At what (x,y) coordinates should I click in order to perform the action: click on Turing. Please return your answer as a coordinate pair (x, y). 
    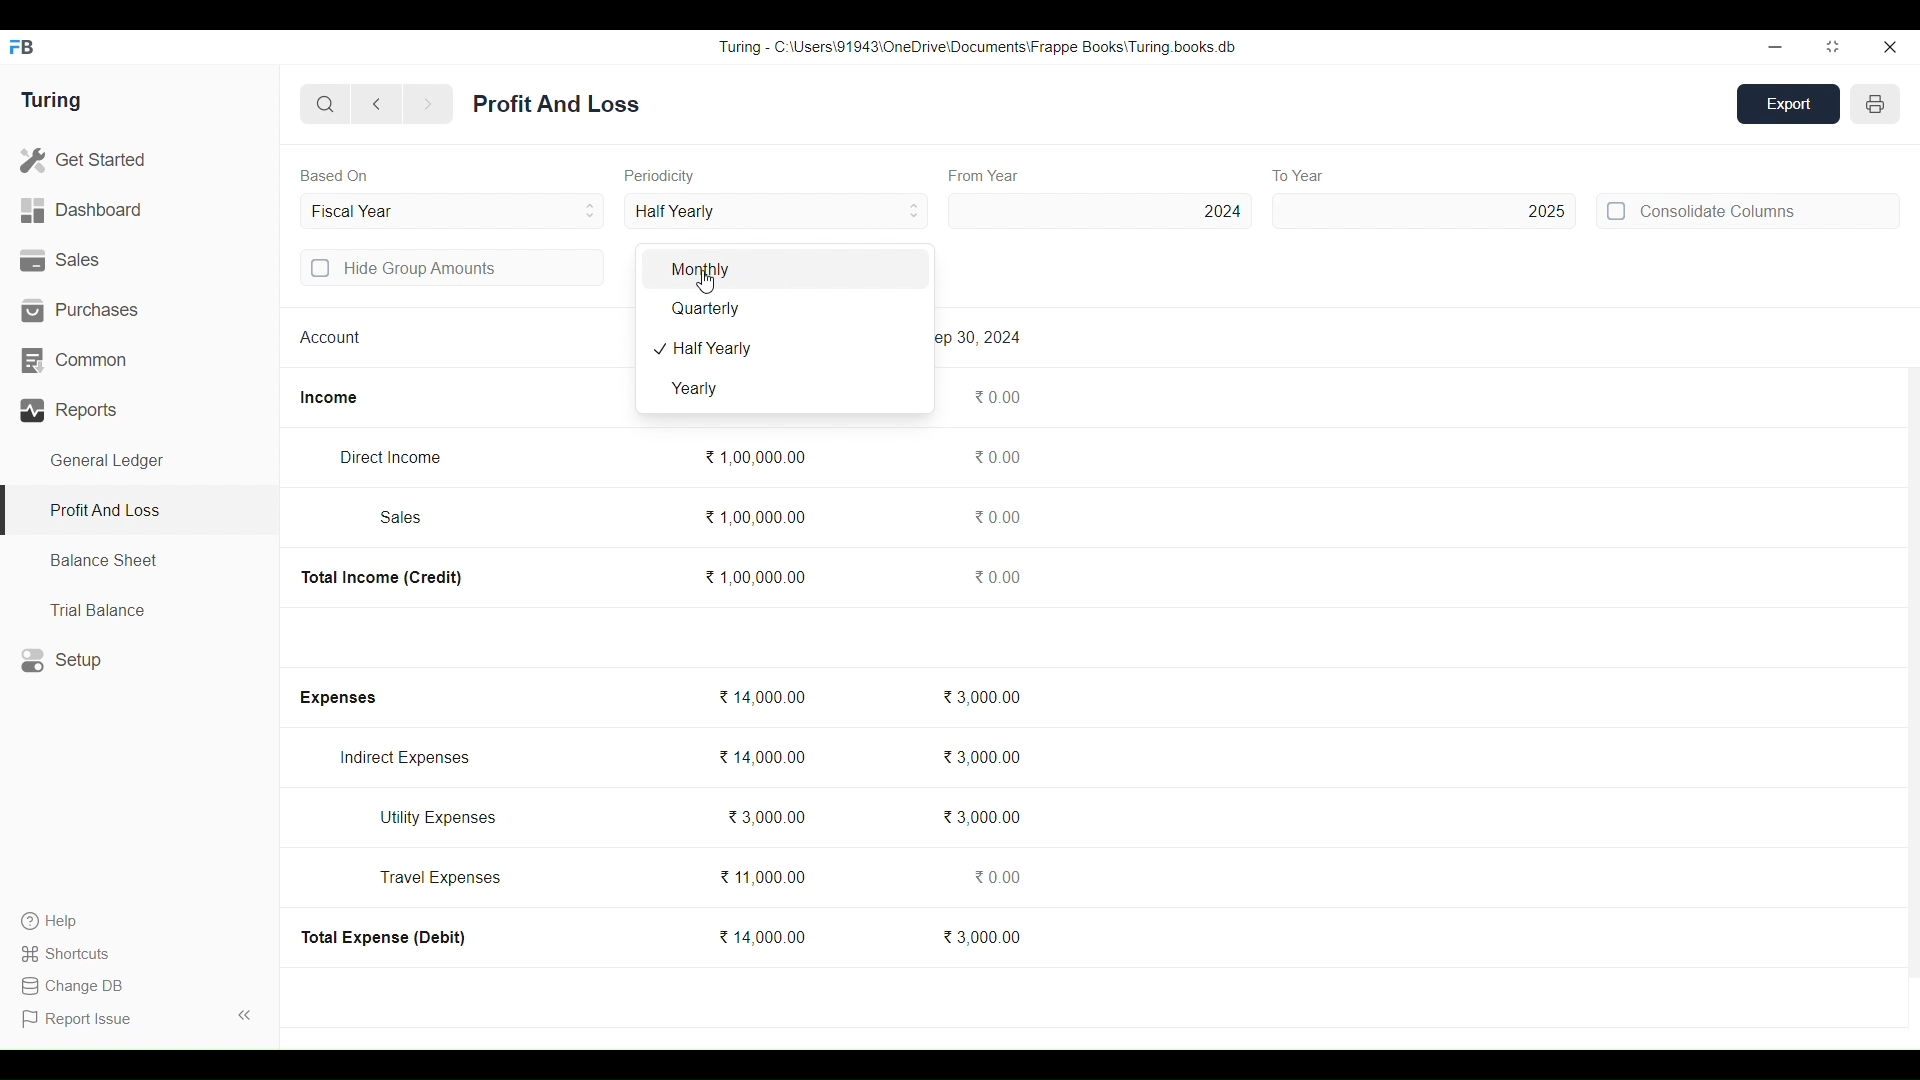
    Looking at the image, I should click on (50, 101).